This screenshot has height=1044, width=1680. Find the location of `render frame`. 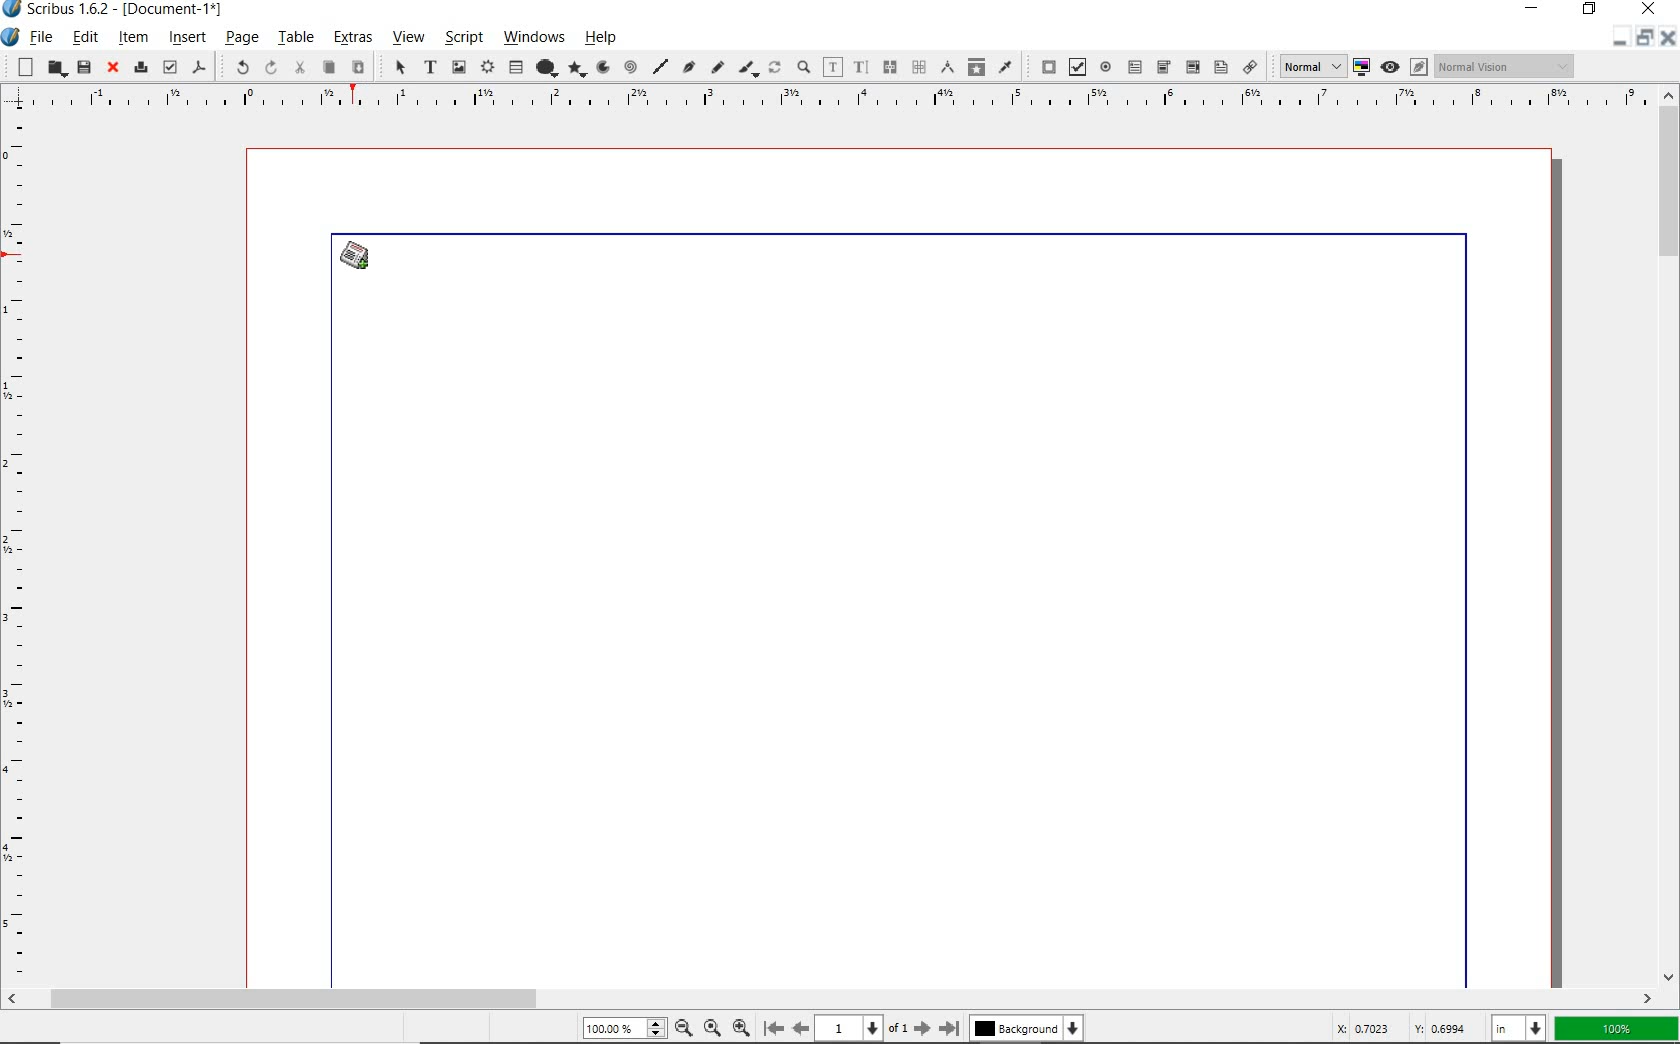

render frame is located at coordinates (485, 68).